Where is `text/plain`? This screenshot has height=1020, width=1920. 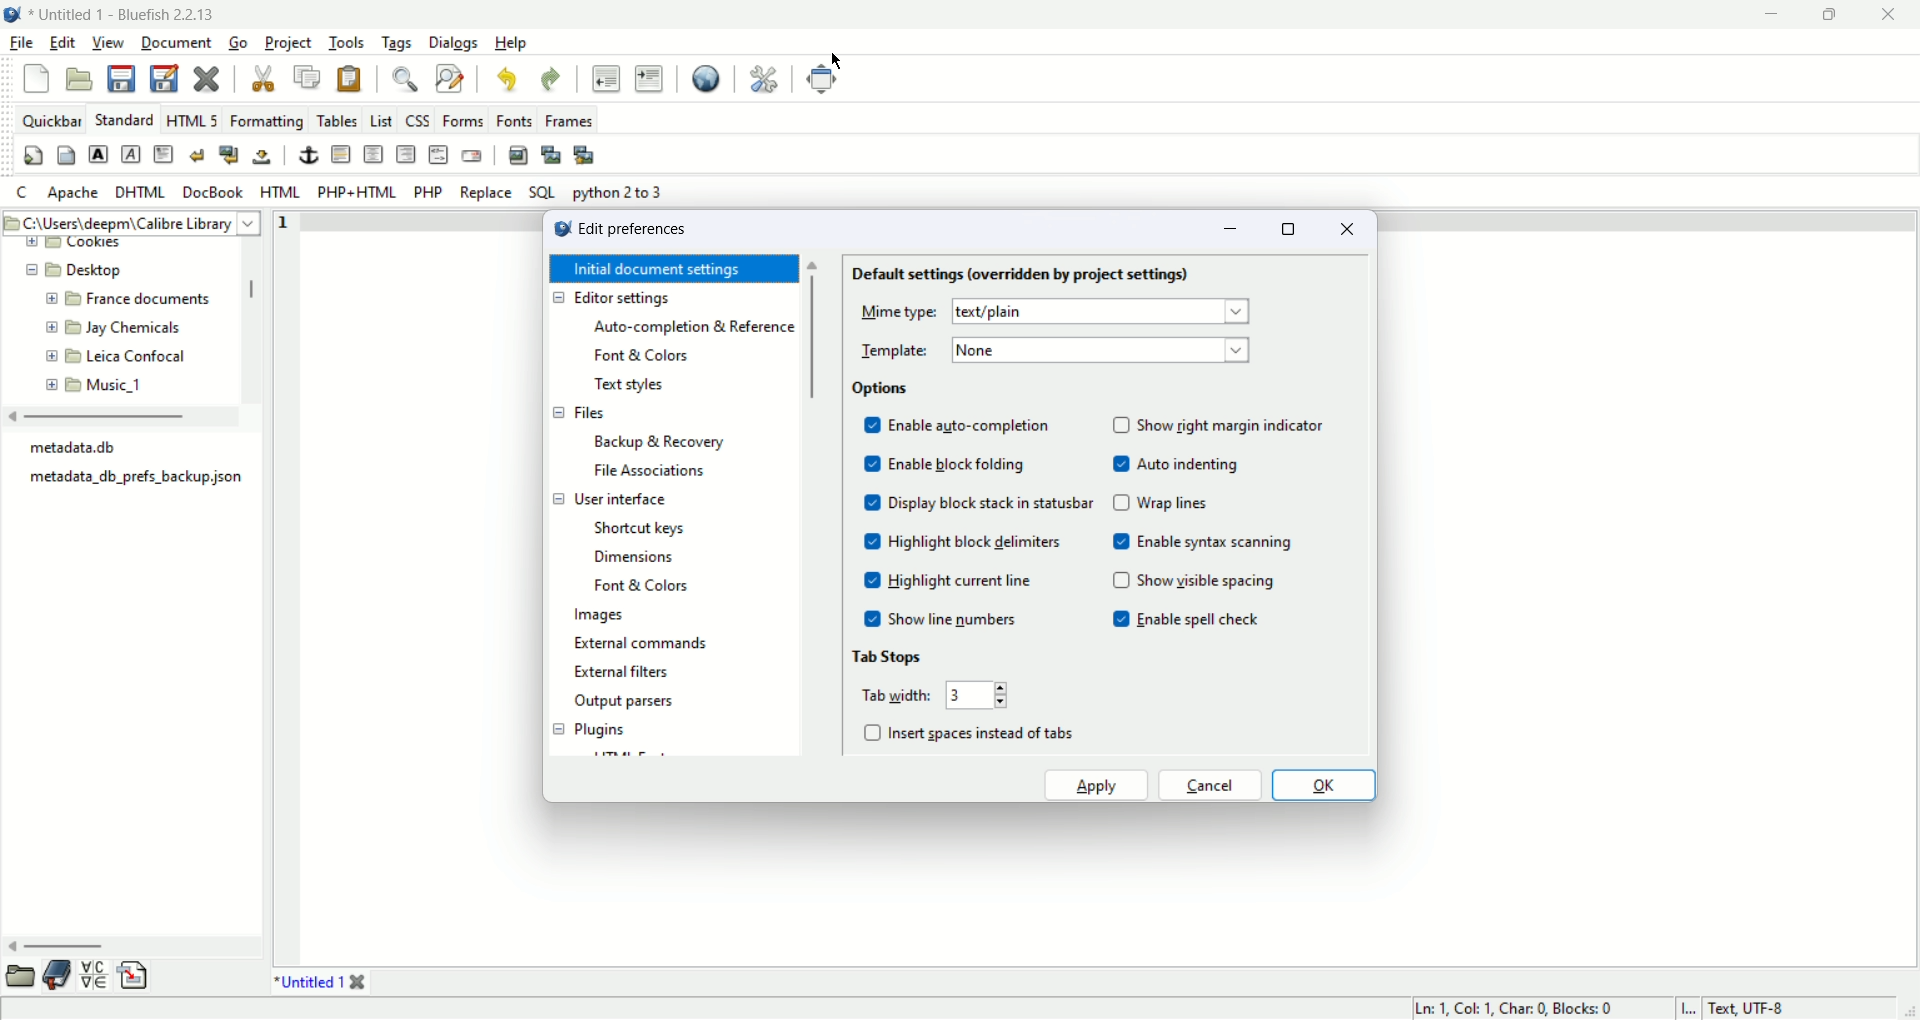 text/plain is located at coordinates (1109, 313).